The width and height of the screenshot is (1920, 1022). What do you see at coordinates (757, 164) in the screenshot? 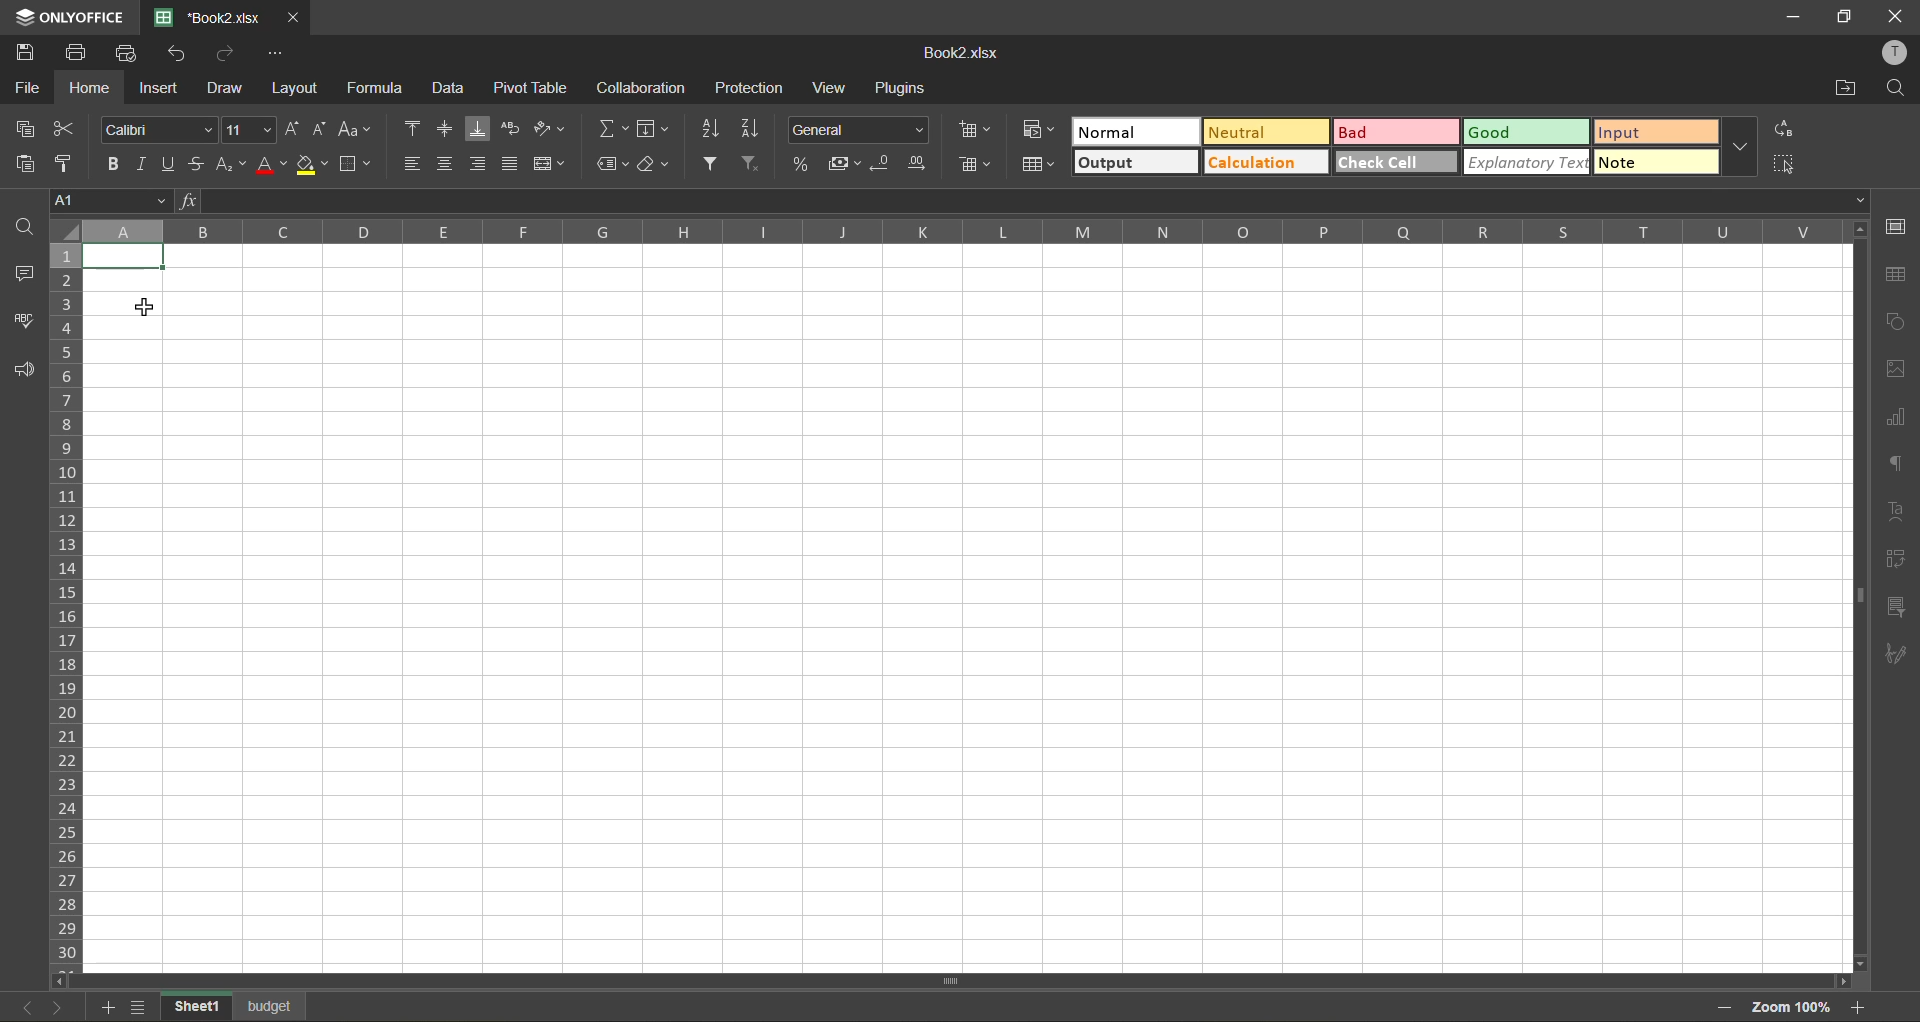
I see `clear  filter` at bounding box center [757, 164].